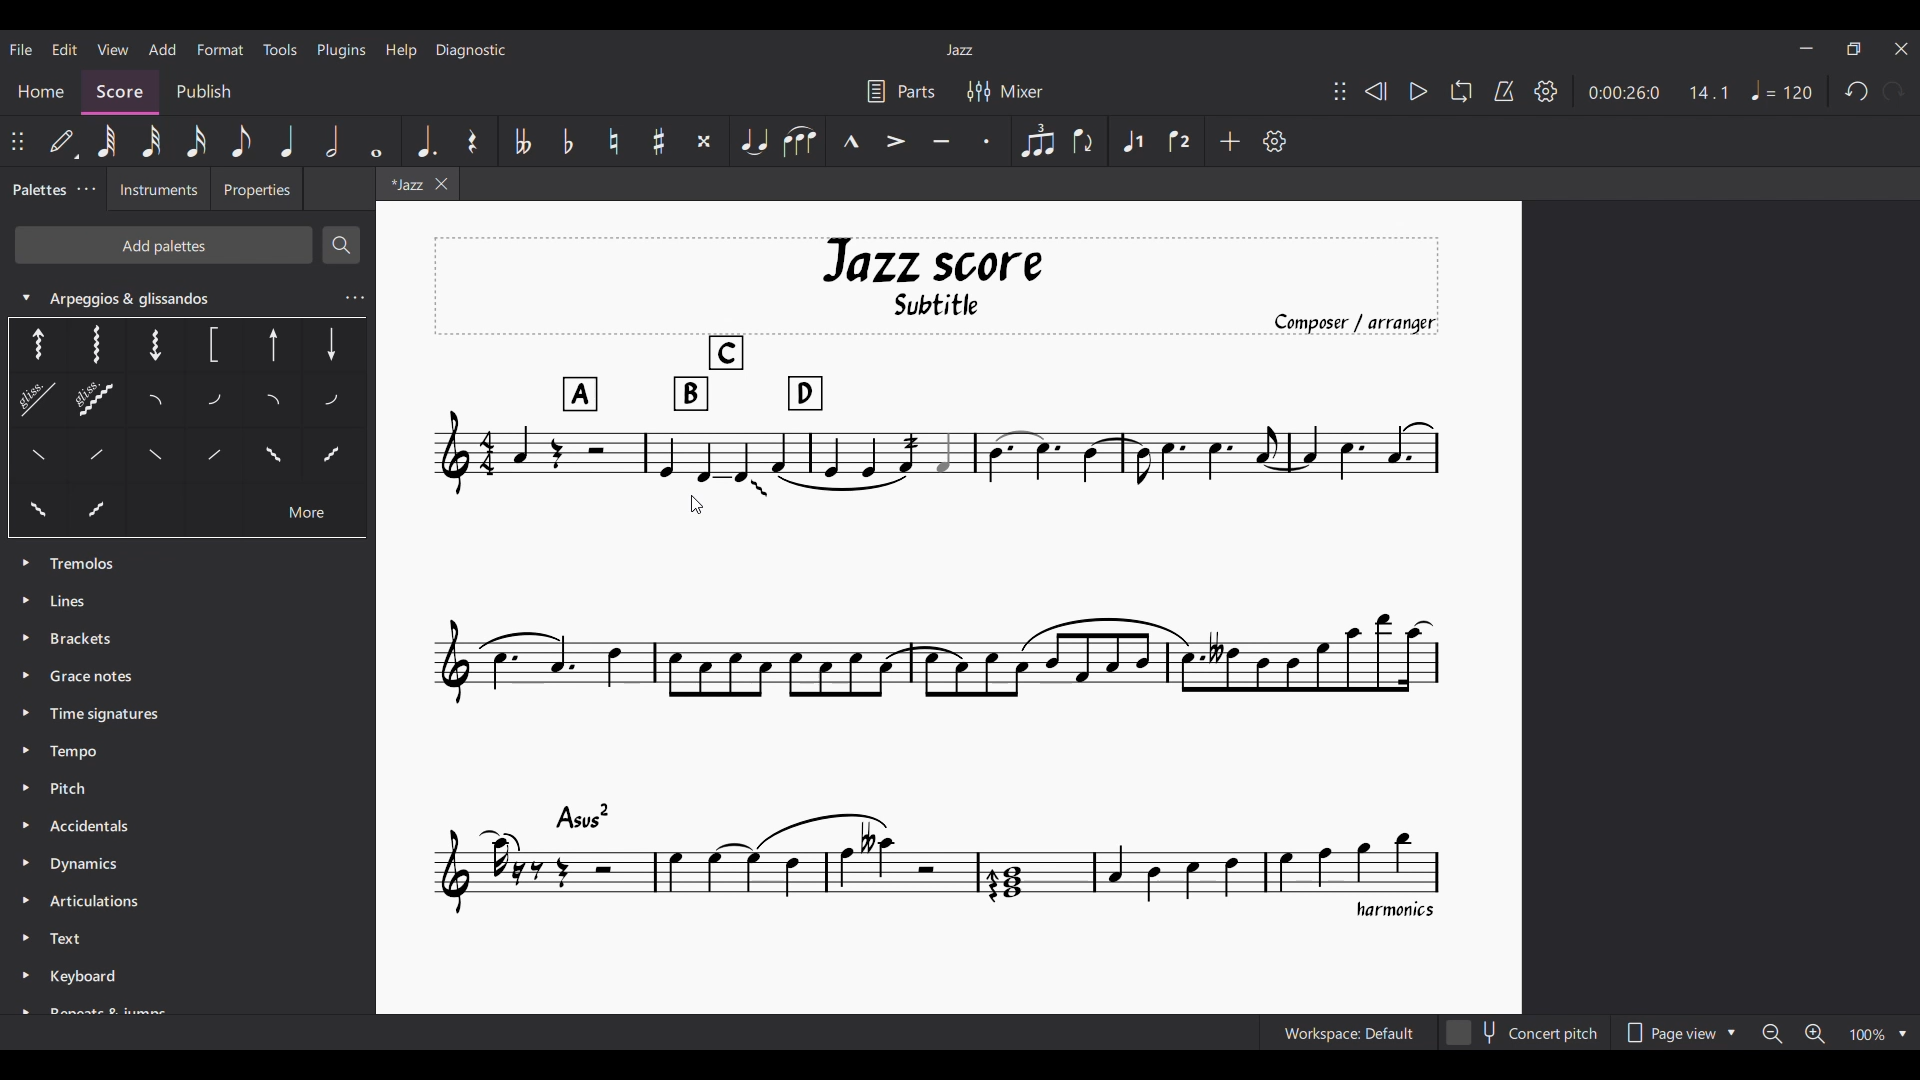  I want to click on 8th note, so click(243, 141).